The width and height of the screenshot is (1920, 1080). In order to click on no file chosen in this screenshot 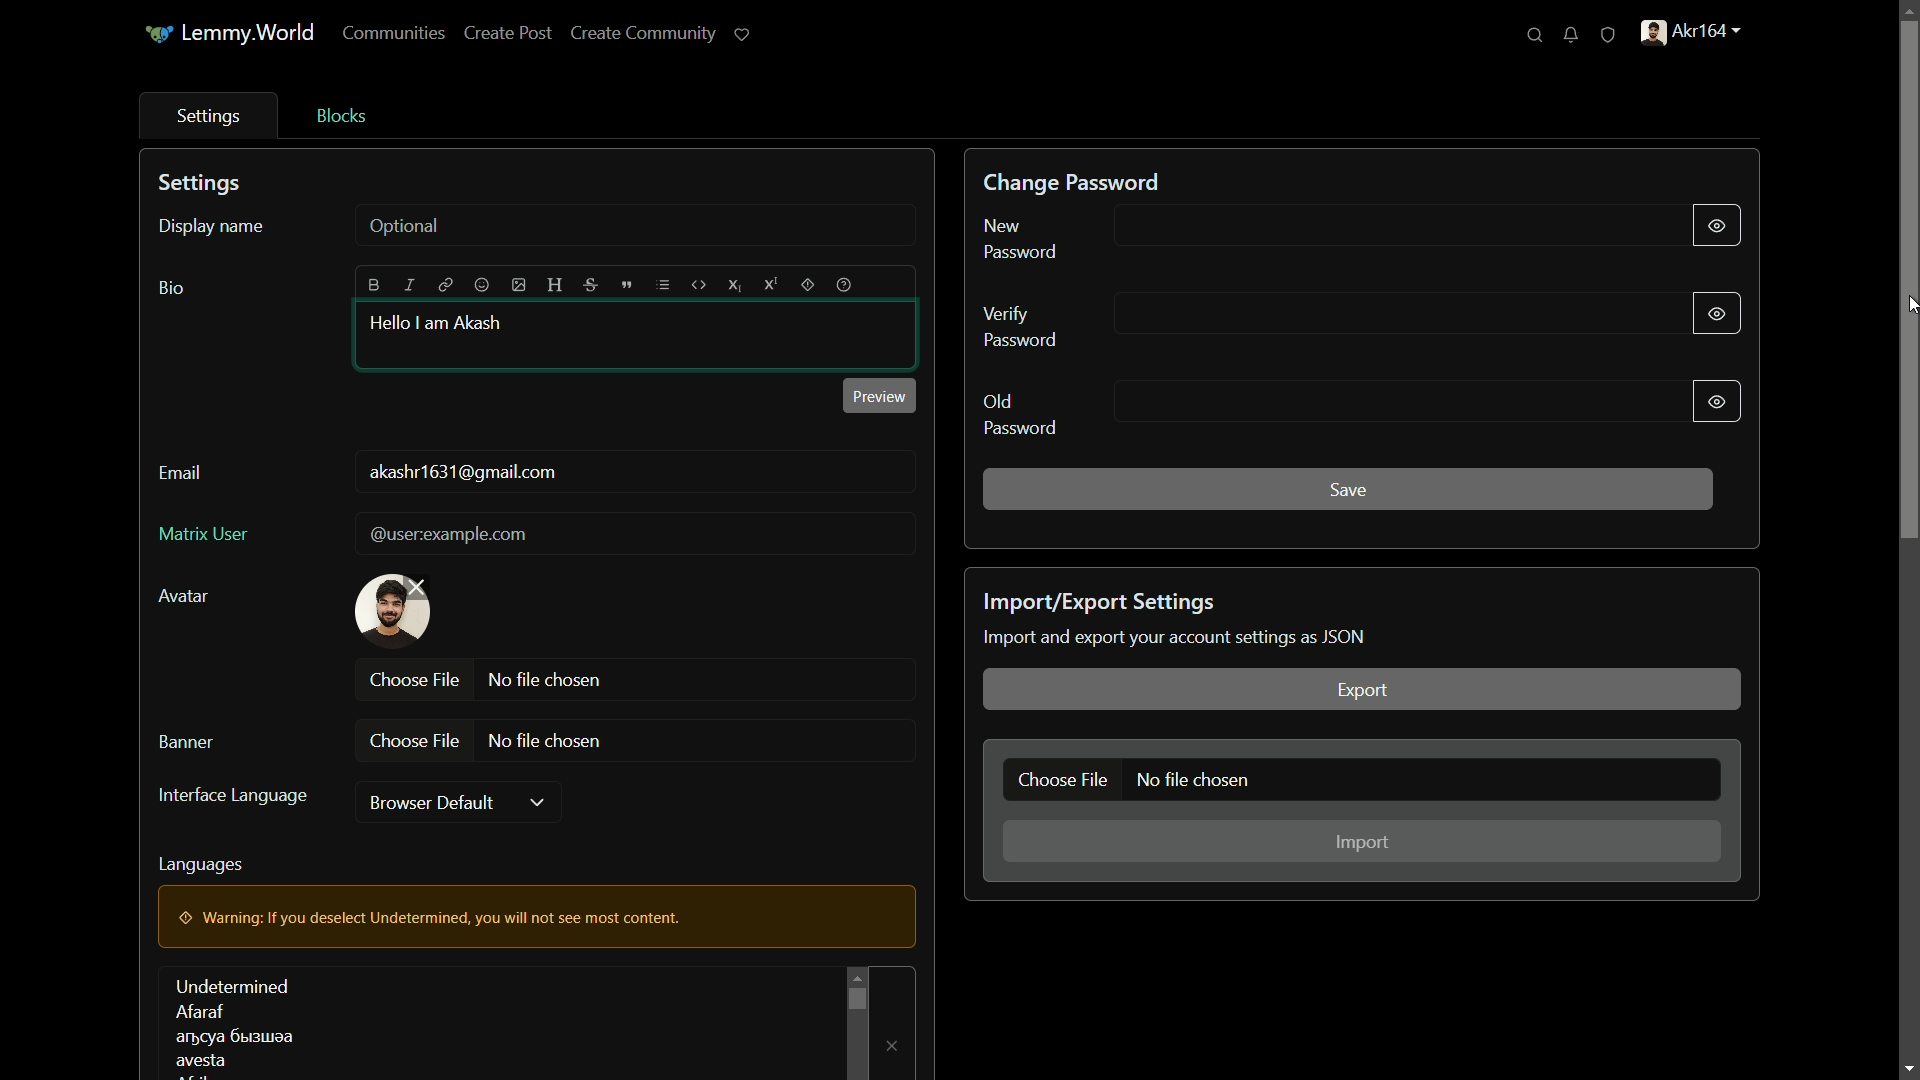, I will do `click(545, 742)`.